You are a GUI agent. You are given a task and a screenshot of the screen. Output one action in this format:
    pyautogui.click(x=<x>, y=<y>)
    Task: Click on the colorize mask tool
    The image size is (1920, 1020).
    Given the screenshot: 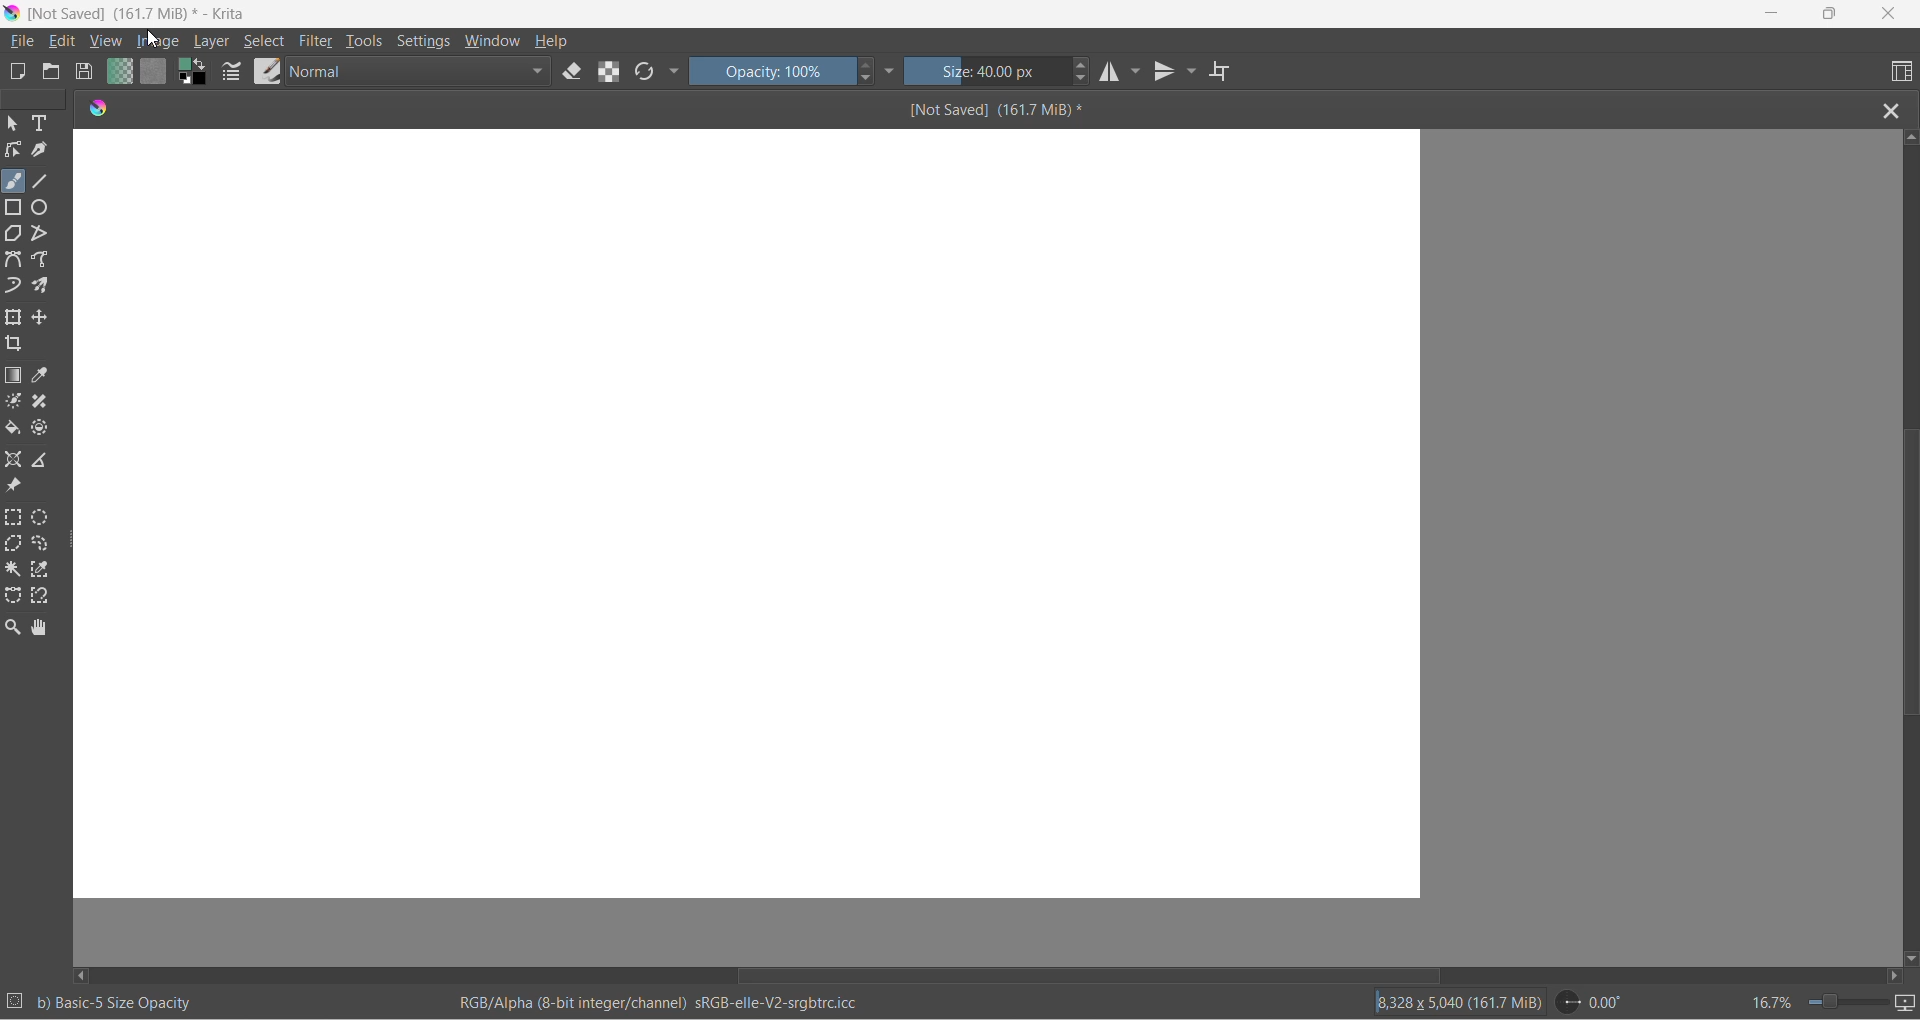 What is the action you would take?
    pyautogui.click(x=15, y=401)
    